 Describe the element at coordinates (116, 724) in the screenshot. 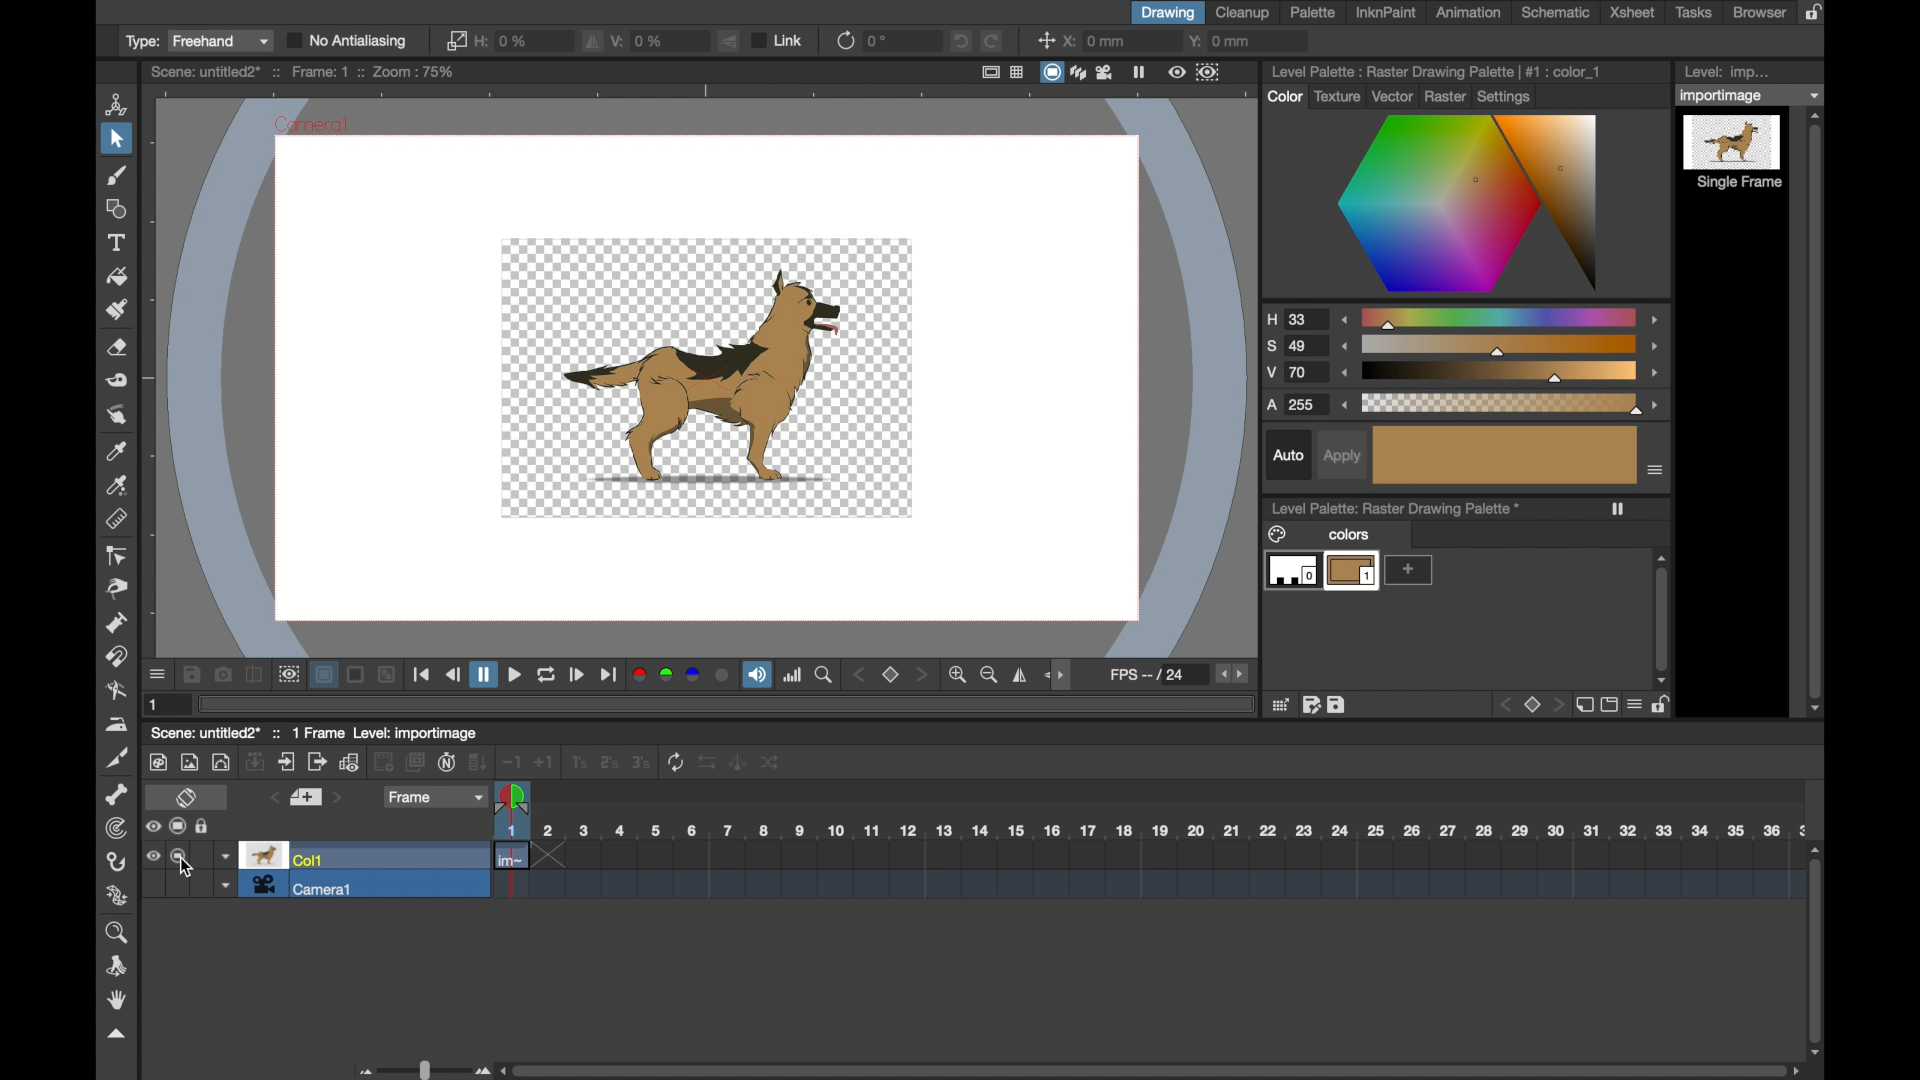

I see `iron tool` at that location.